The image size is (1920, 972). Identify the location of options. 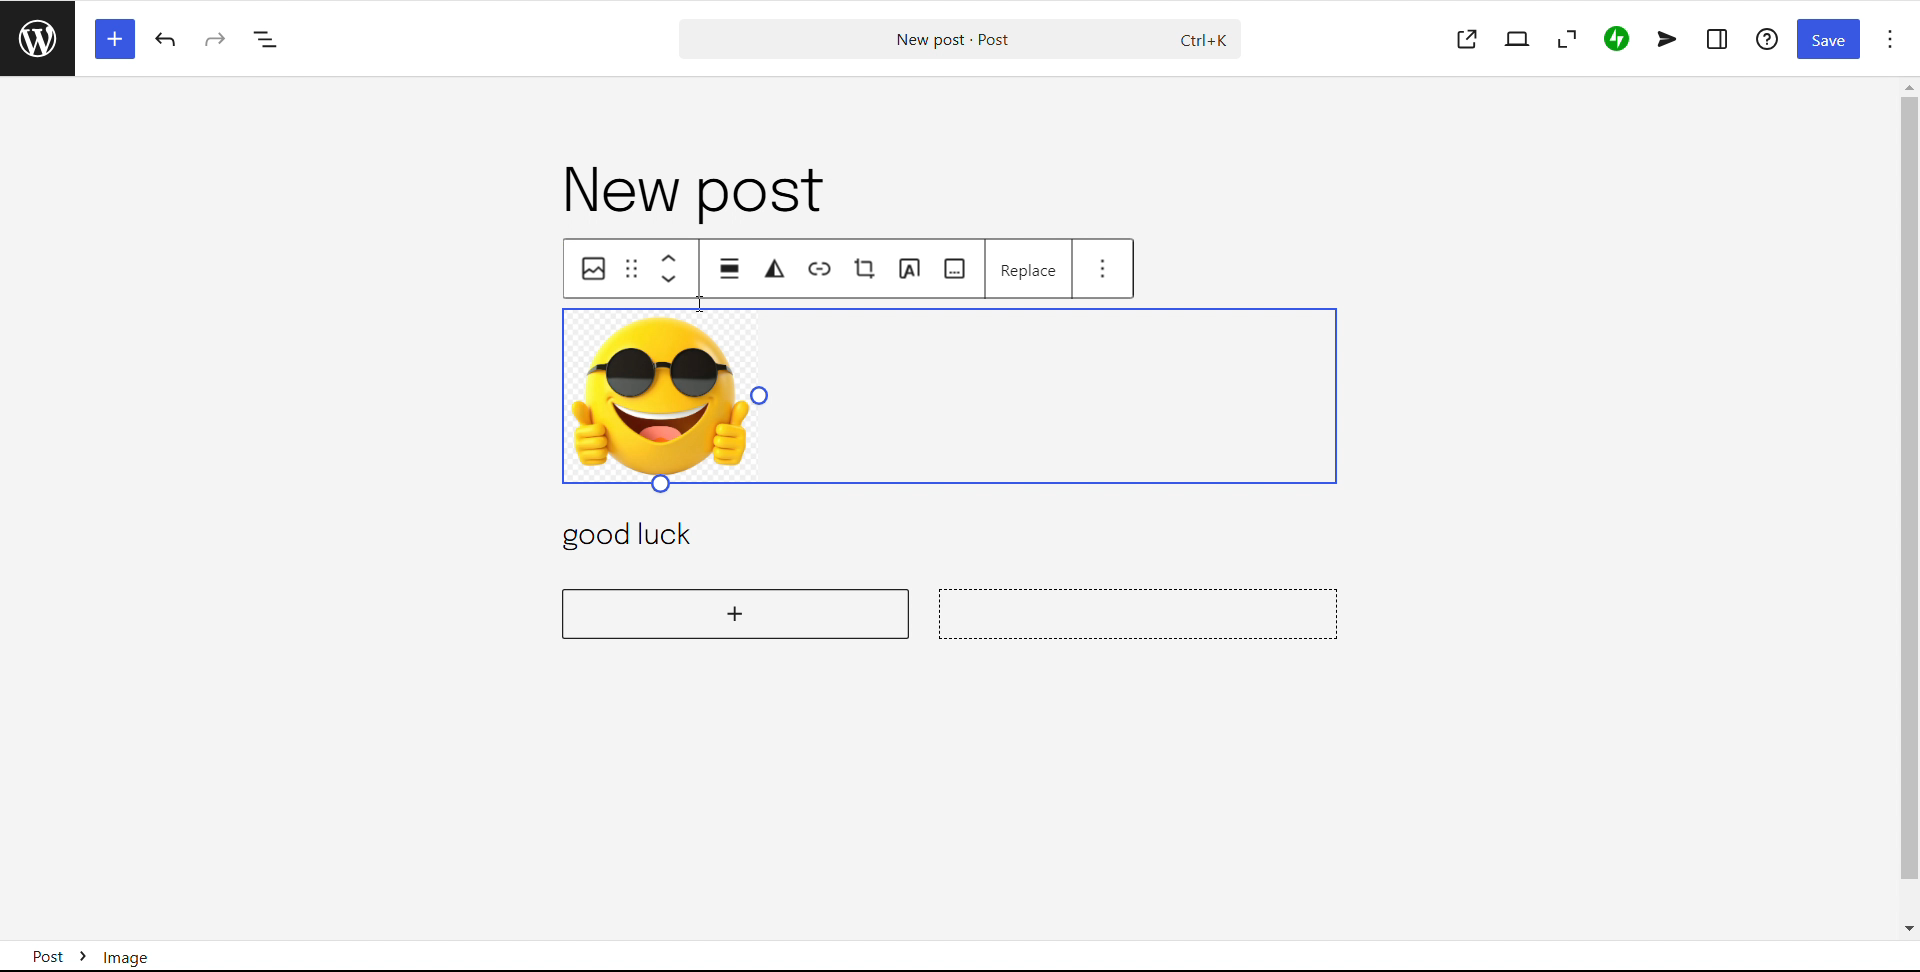
(1102, 265).